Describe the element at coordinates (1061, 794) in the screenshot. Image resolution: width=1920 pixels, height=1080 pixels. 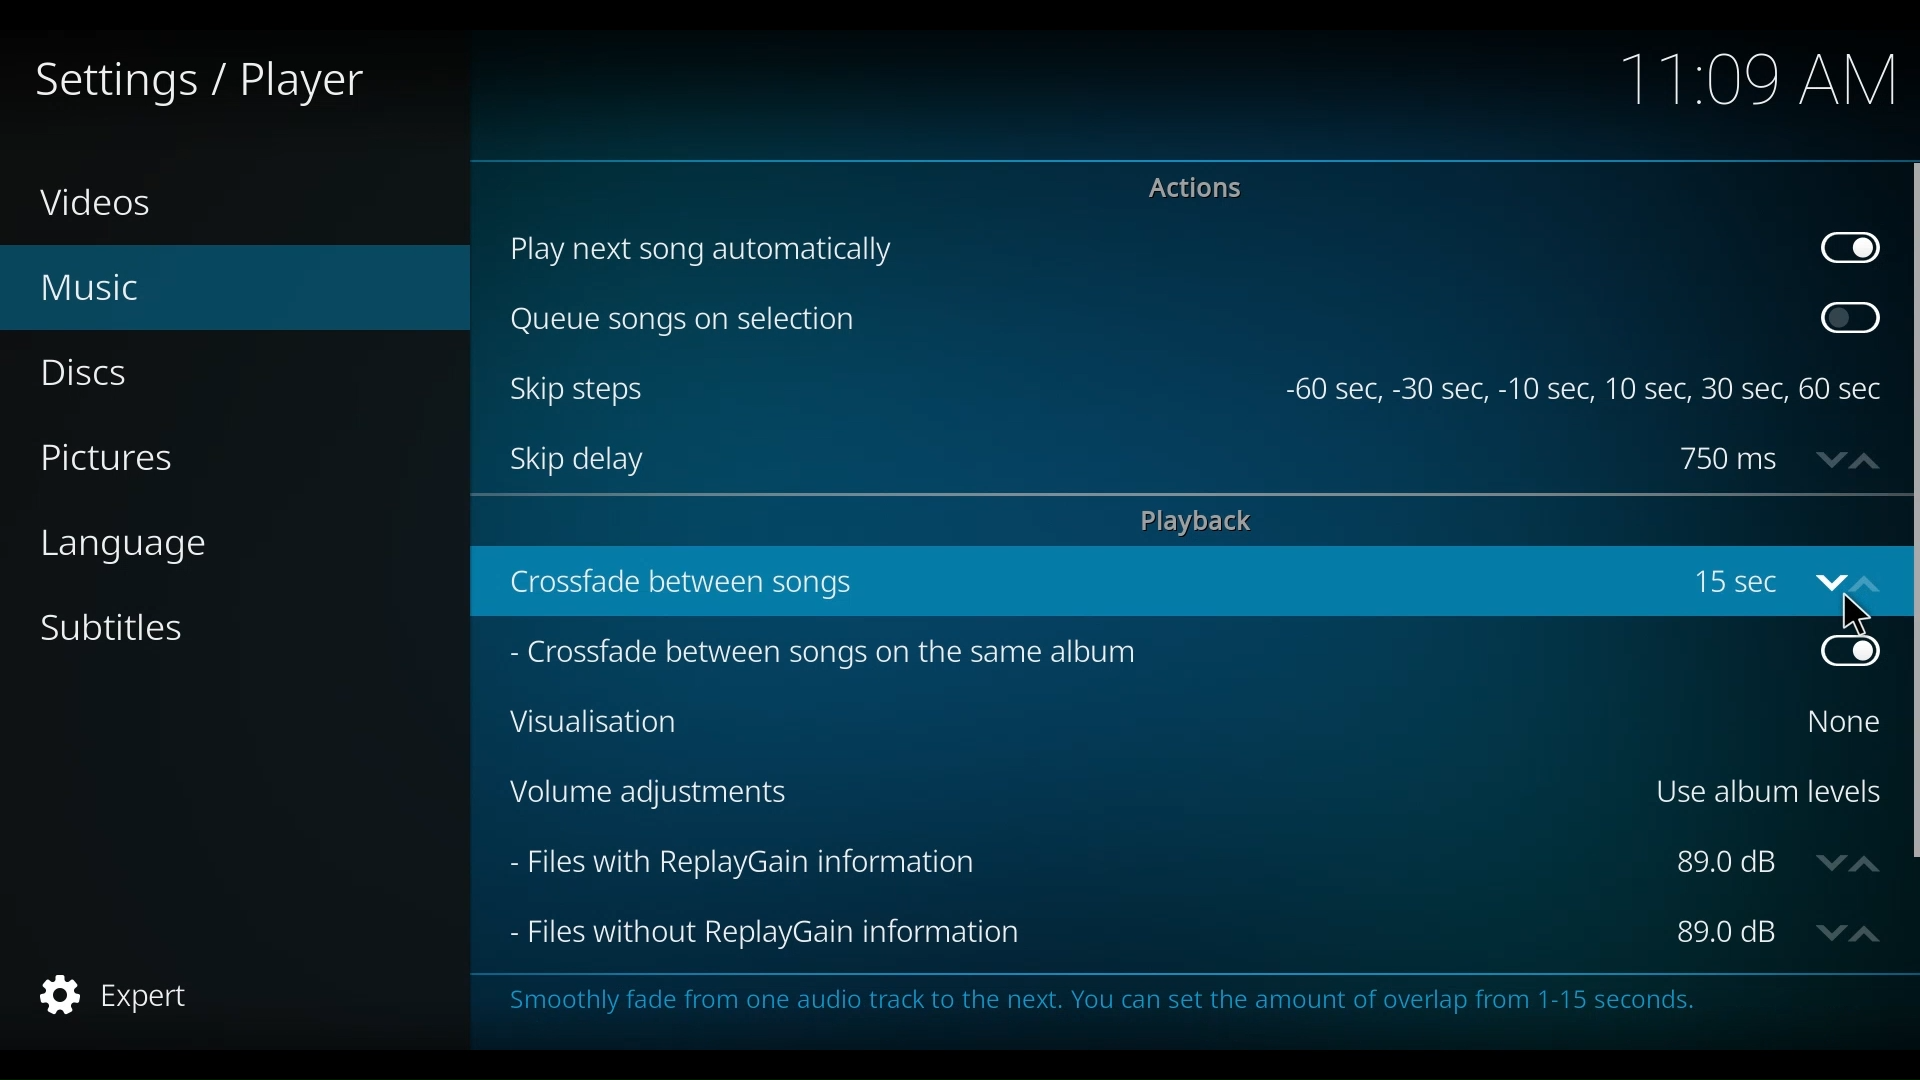
I see `Volume Adjustments` at that location.